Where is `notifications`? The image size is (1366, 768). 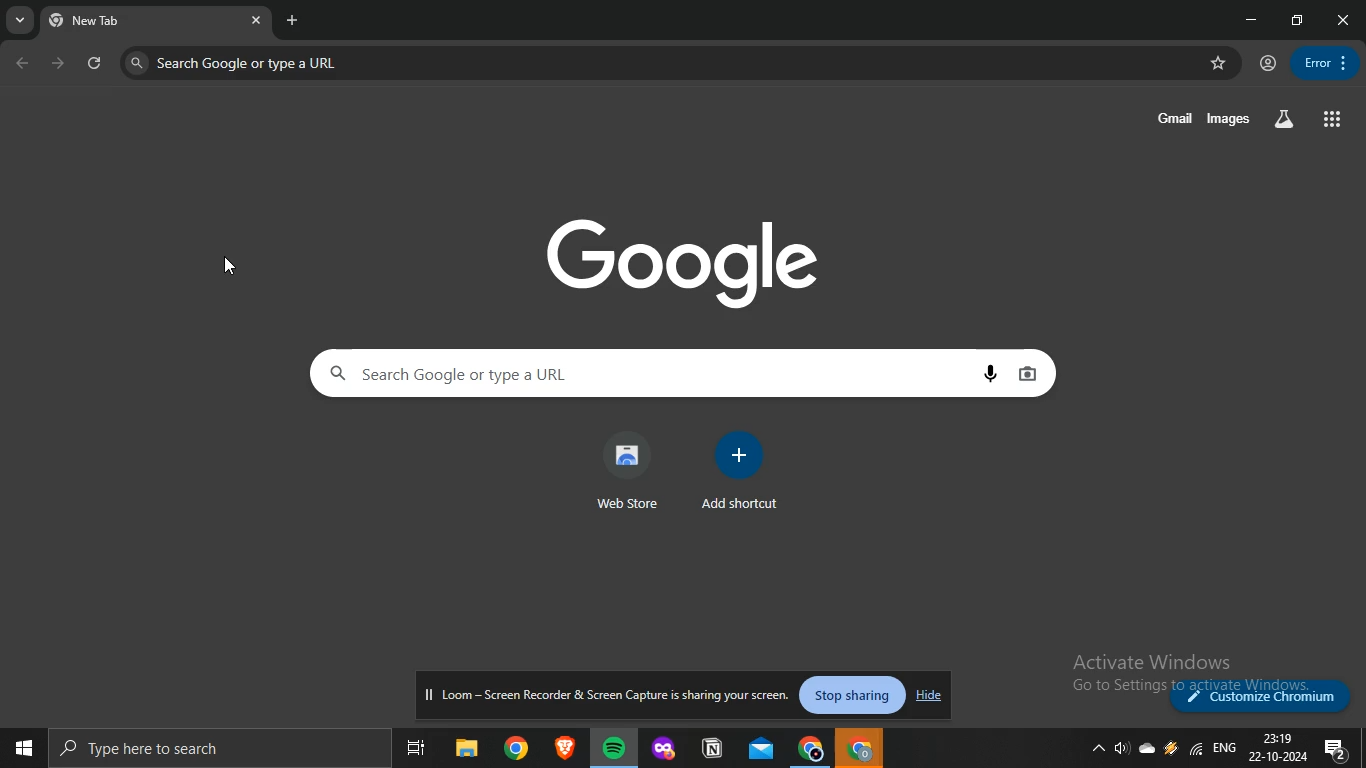 notifications is located at coordinates (1335, 749).